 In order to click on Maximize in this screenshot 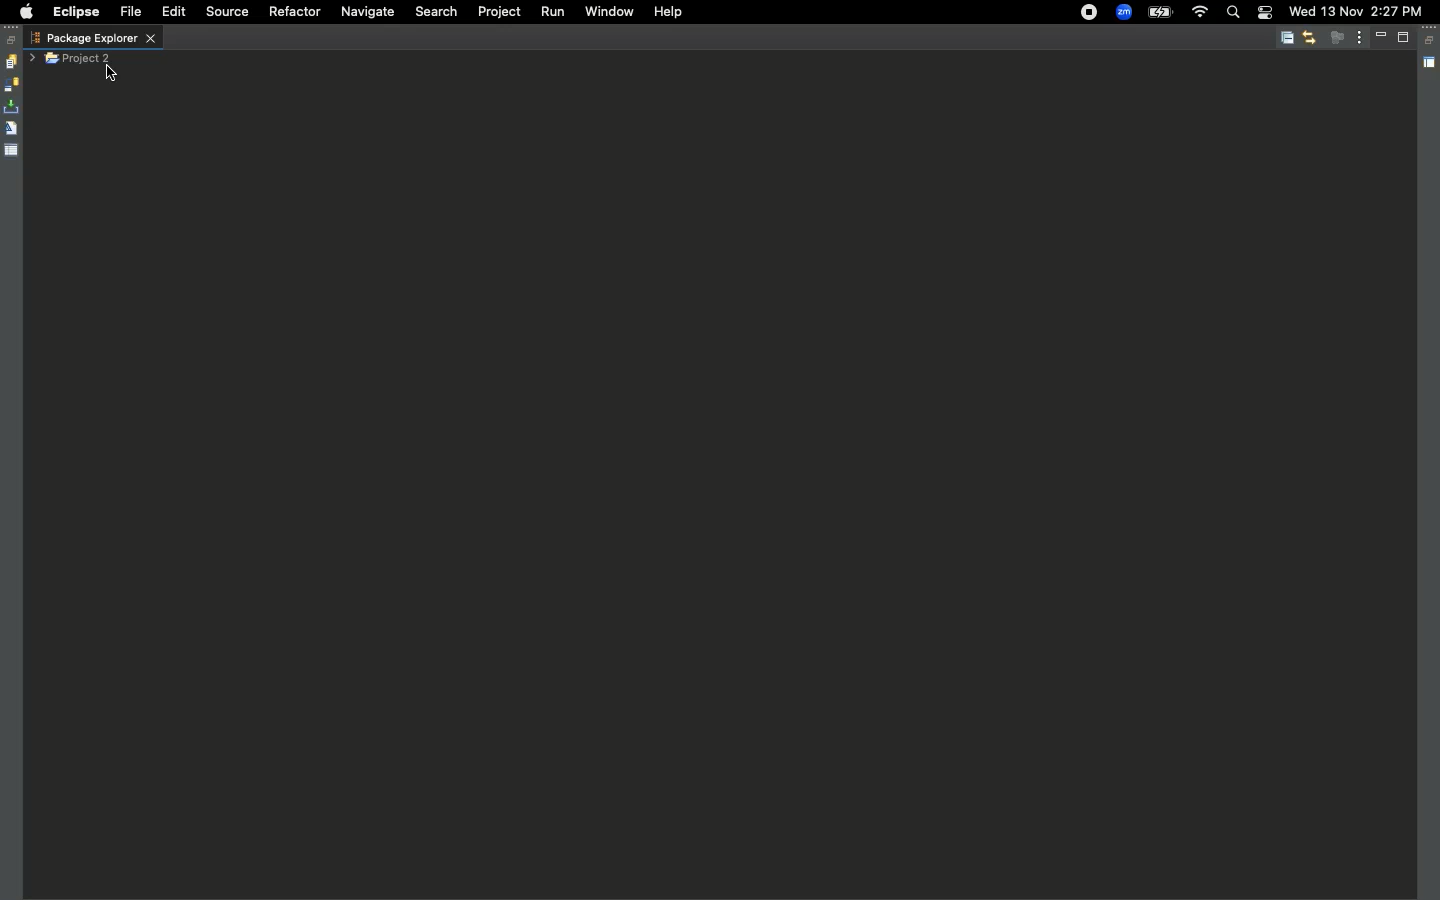, I will do `click(1405, 40)`.